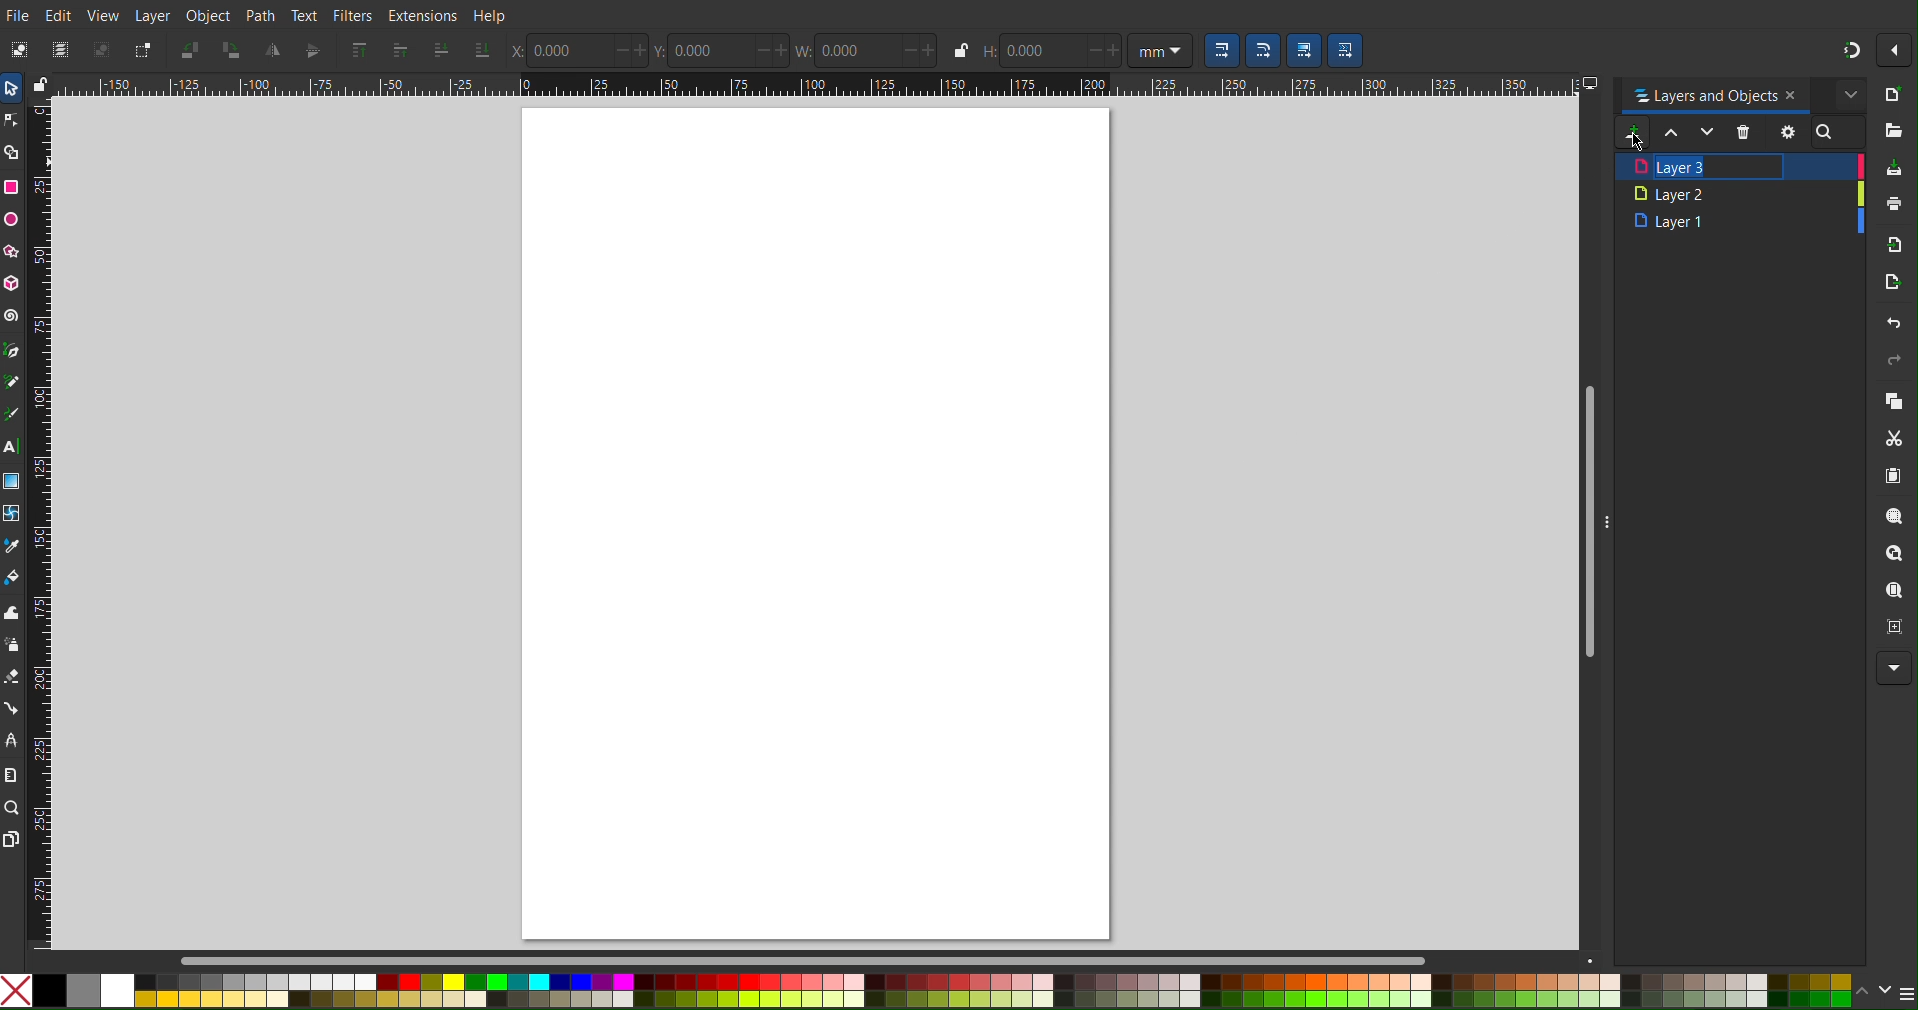  I want to click on Rectangle, so click(14, 184).